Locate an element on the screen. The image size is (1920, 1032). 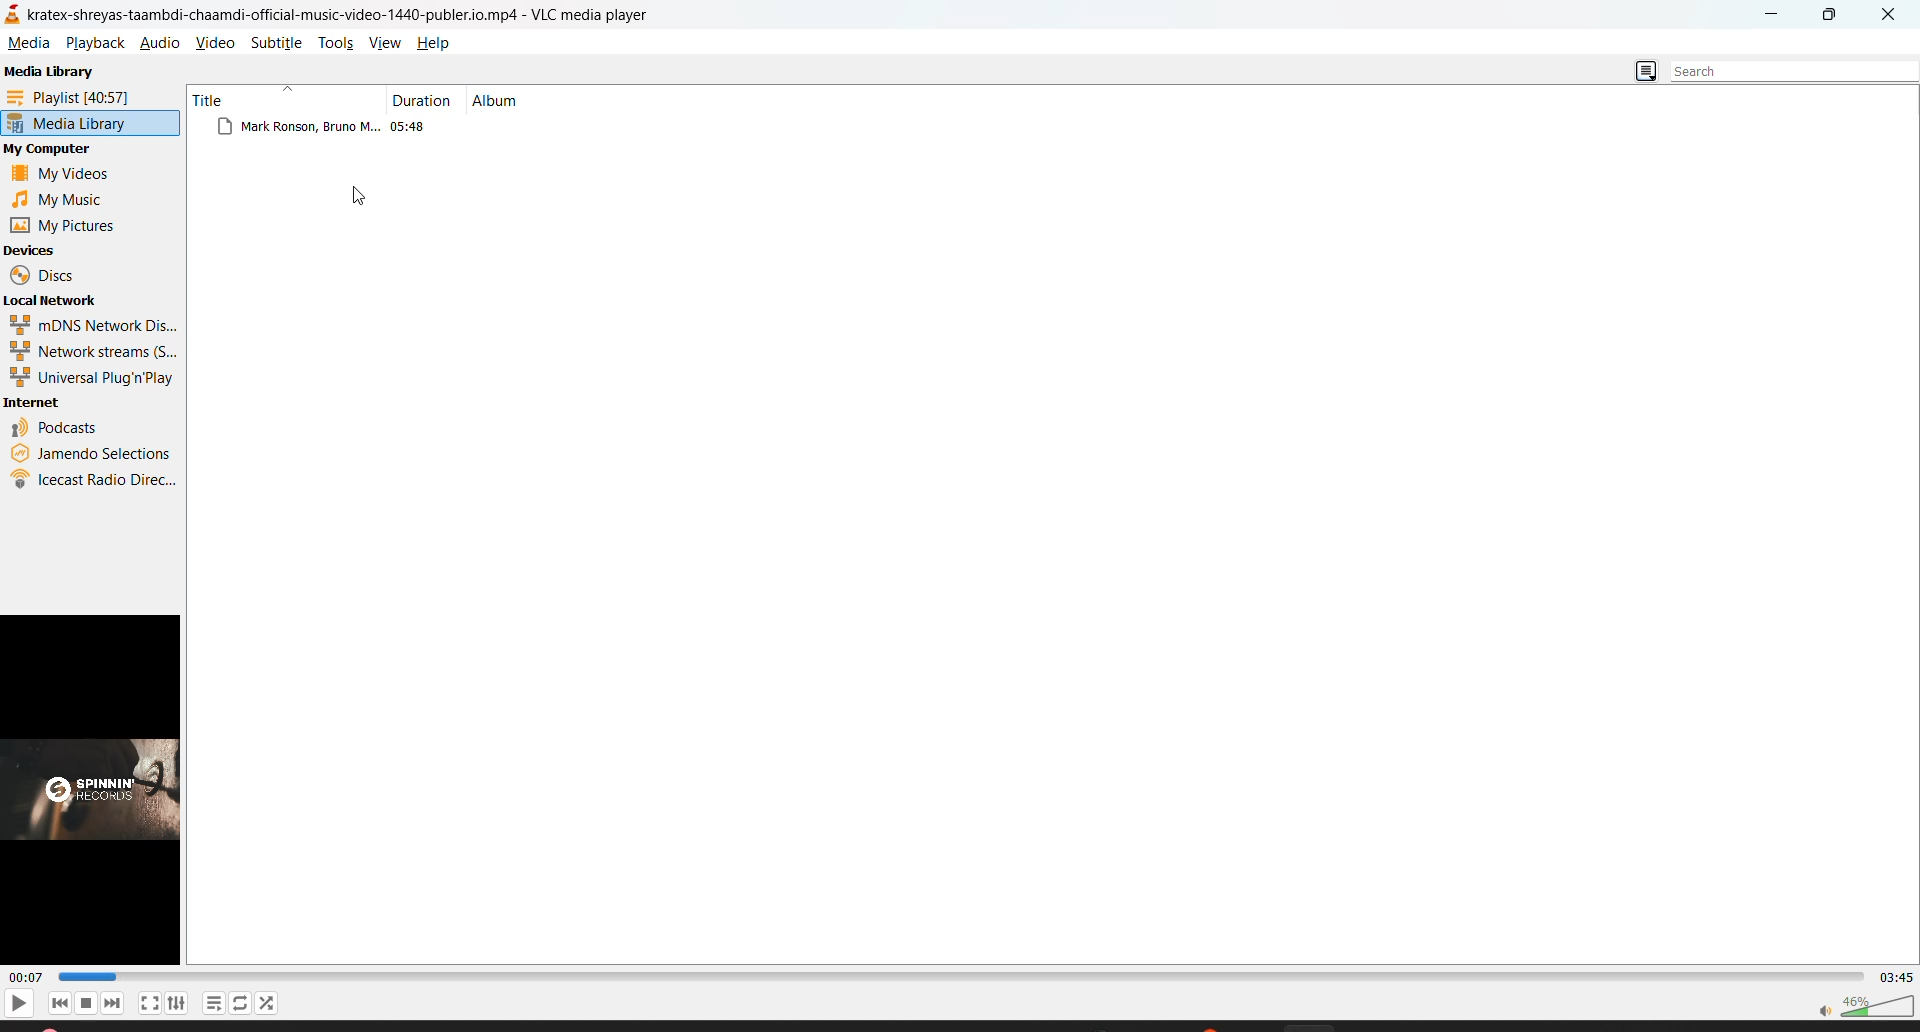
subtitle is located at coordinates (280, 41).